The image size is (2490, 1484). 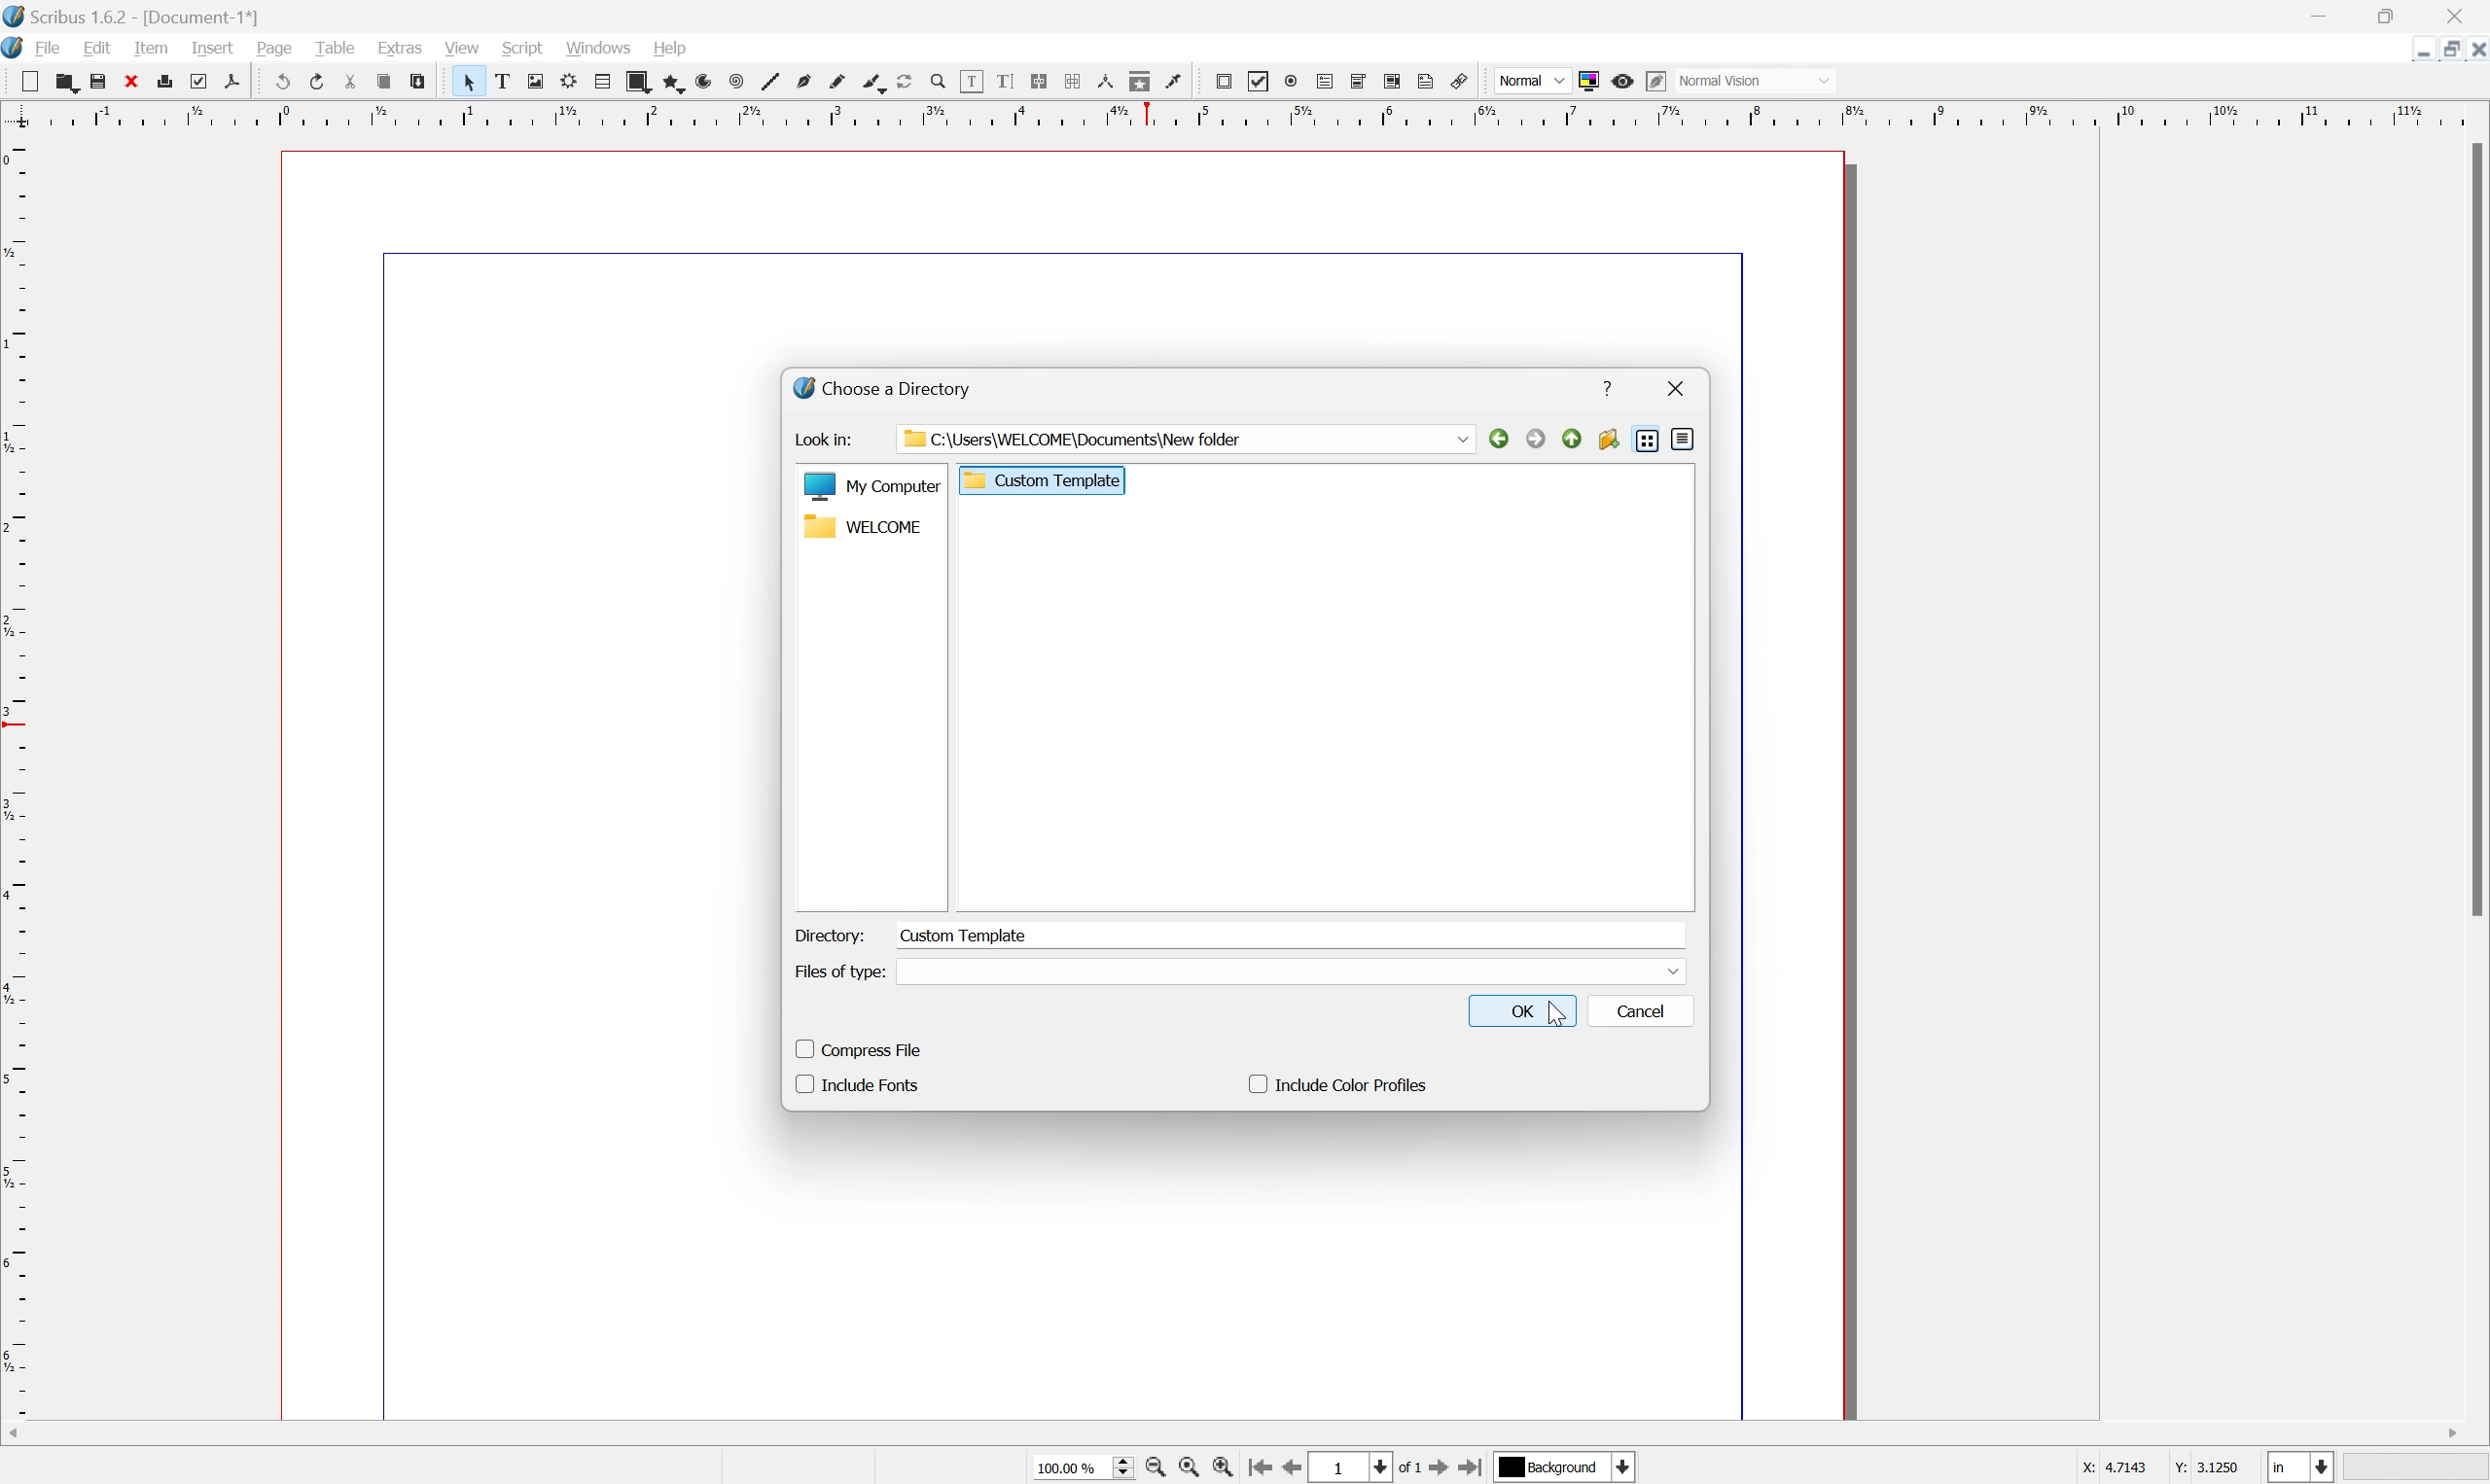 I want to click on help, so click(x=1608, y=391).